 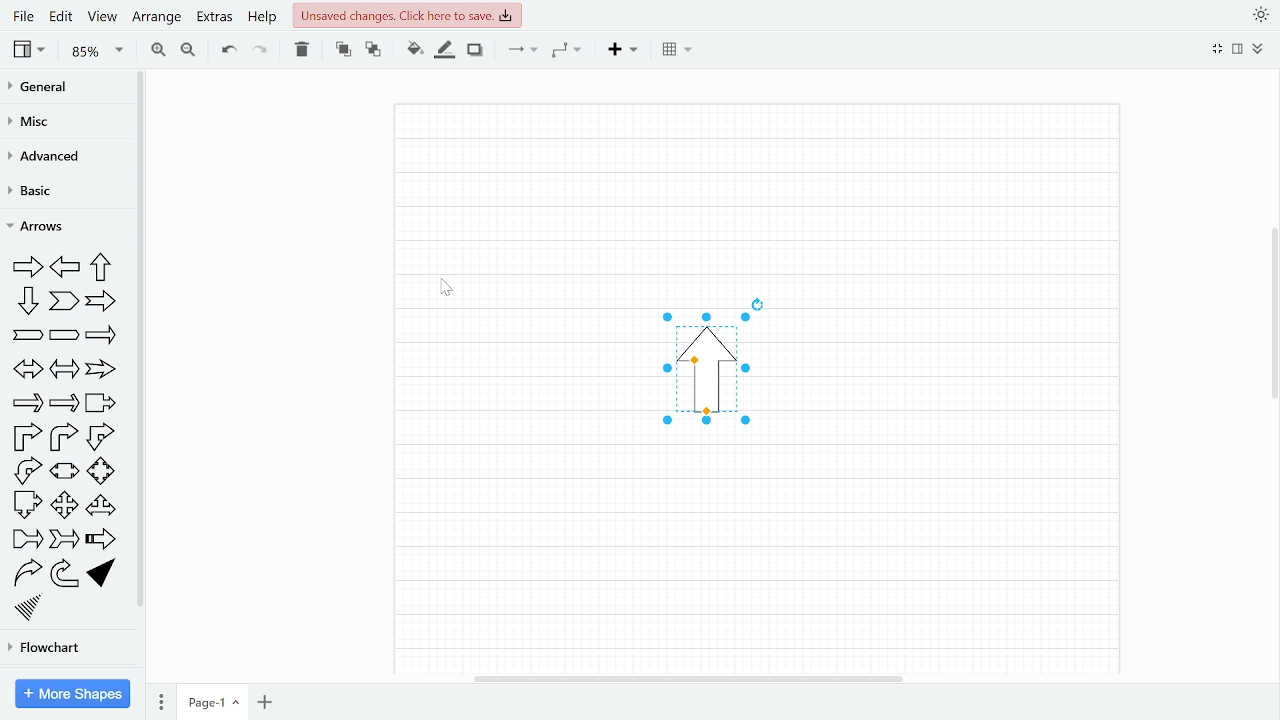 What do you see at coordinates (157, 50) in the screenshot?
I see `Zoom in` at bounding box center [157, 50].